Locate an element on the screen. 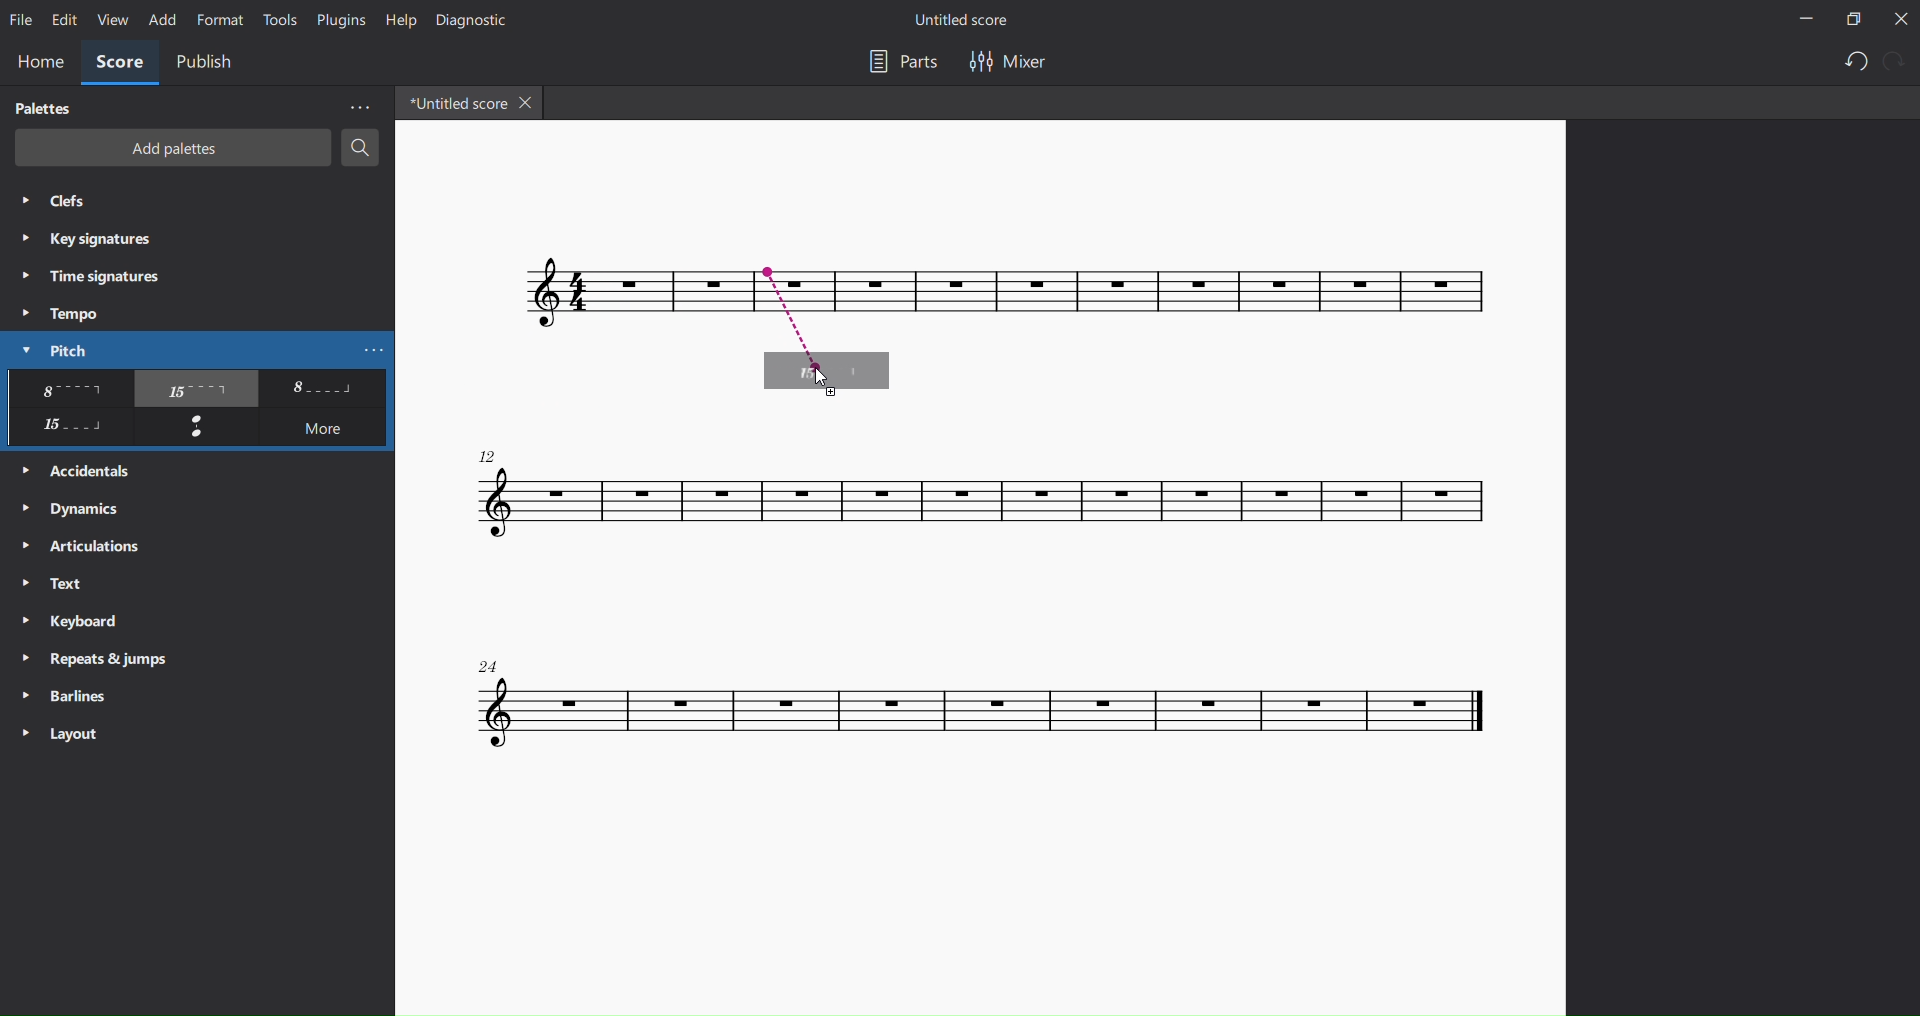 This screenshot has width=1920, height=1016. file is located at coordinates (23, 18).